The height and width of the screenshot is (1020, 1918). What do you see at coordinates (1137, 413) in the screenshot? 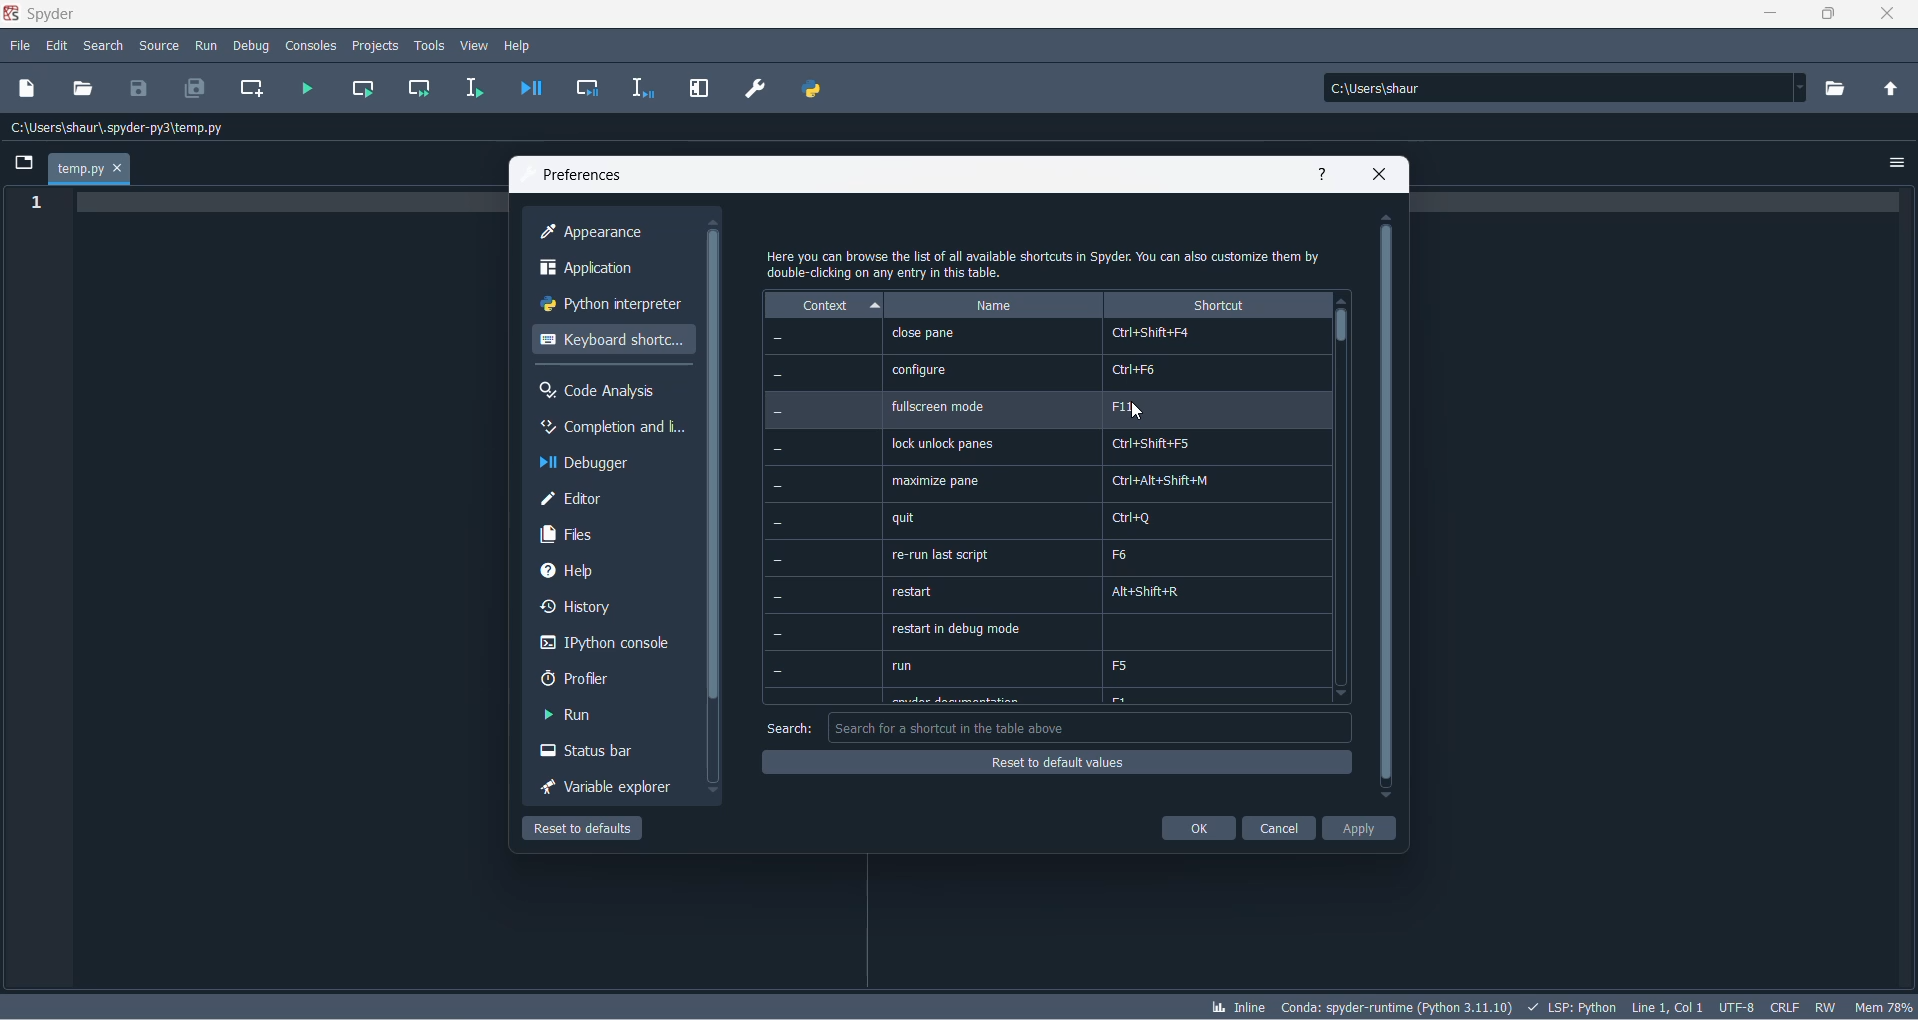
I see `cursor` at bounding box center [1137, 413].